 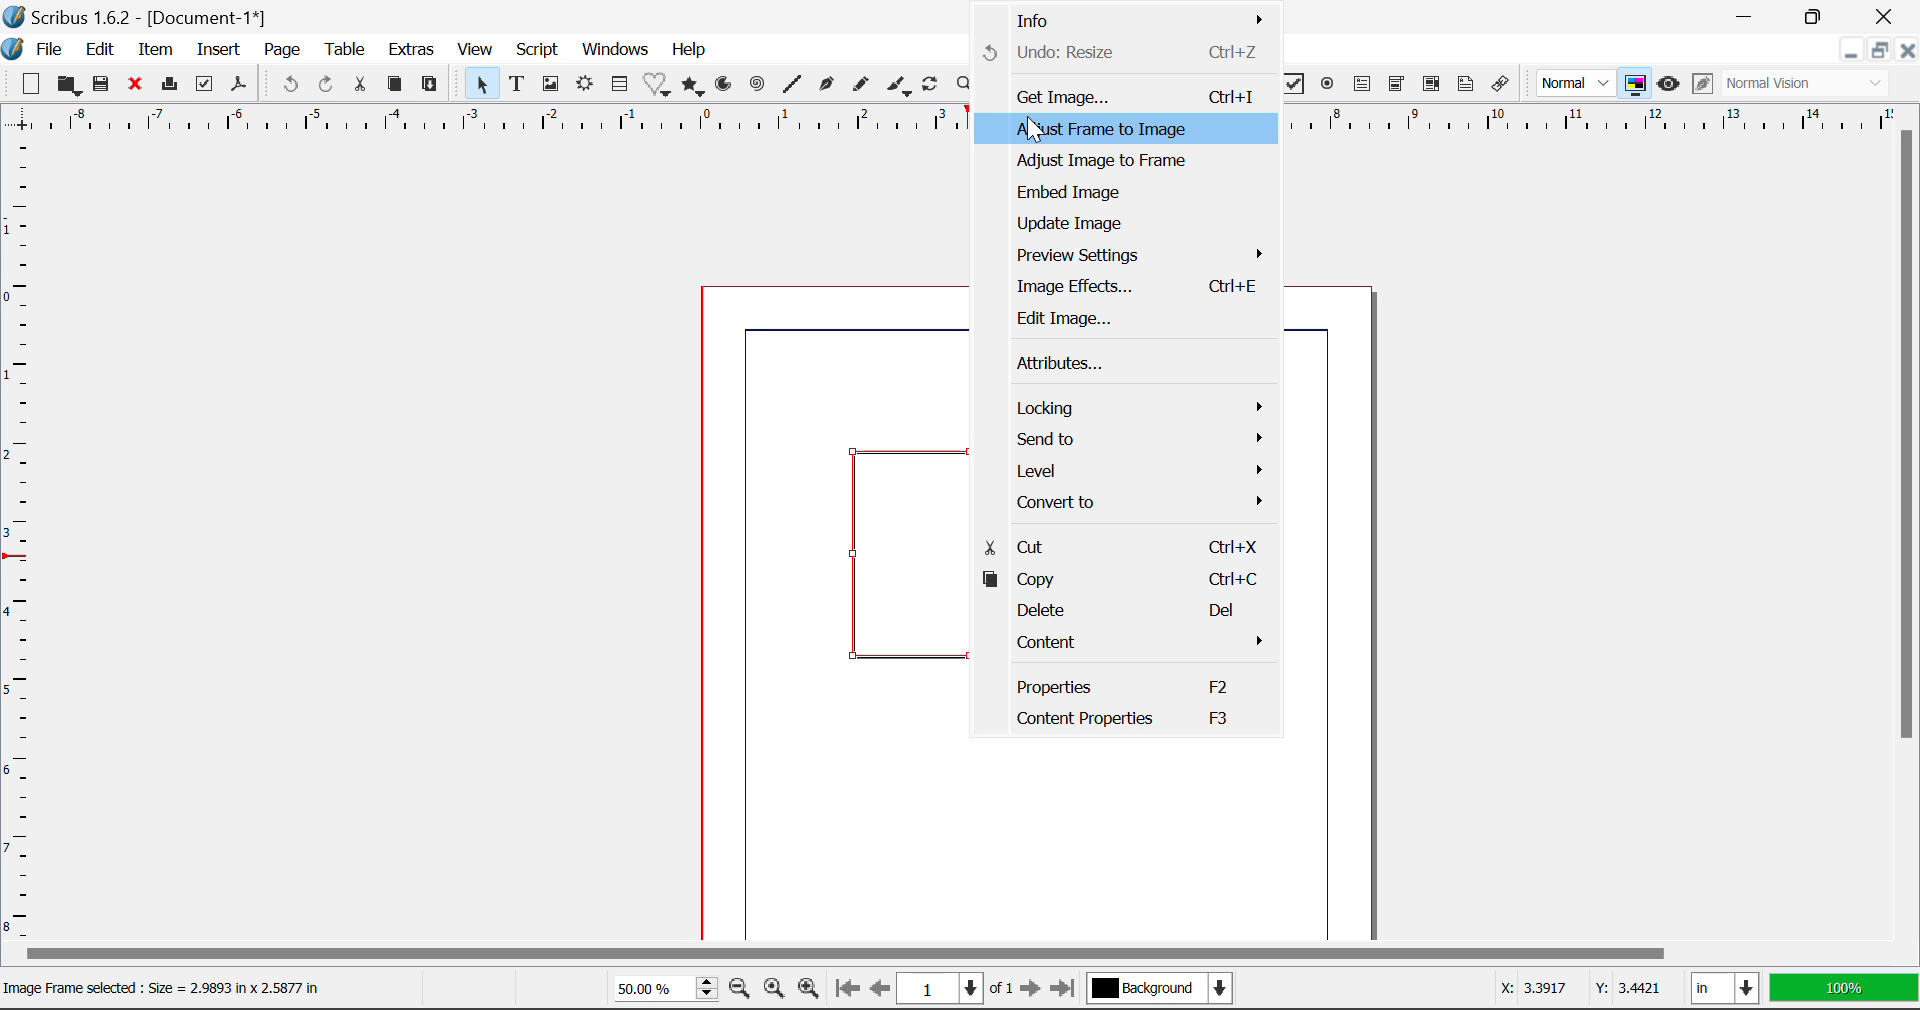 What do you see at coordinates (480, 84) in the screenshot?
I see `Select` at bounding box center [480, 84].